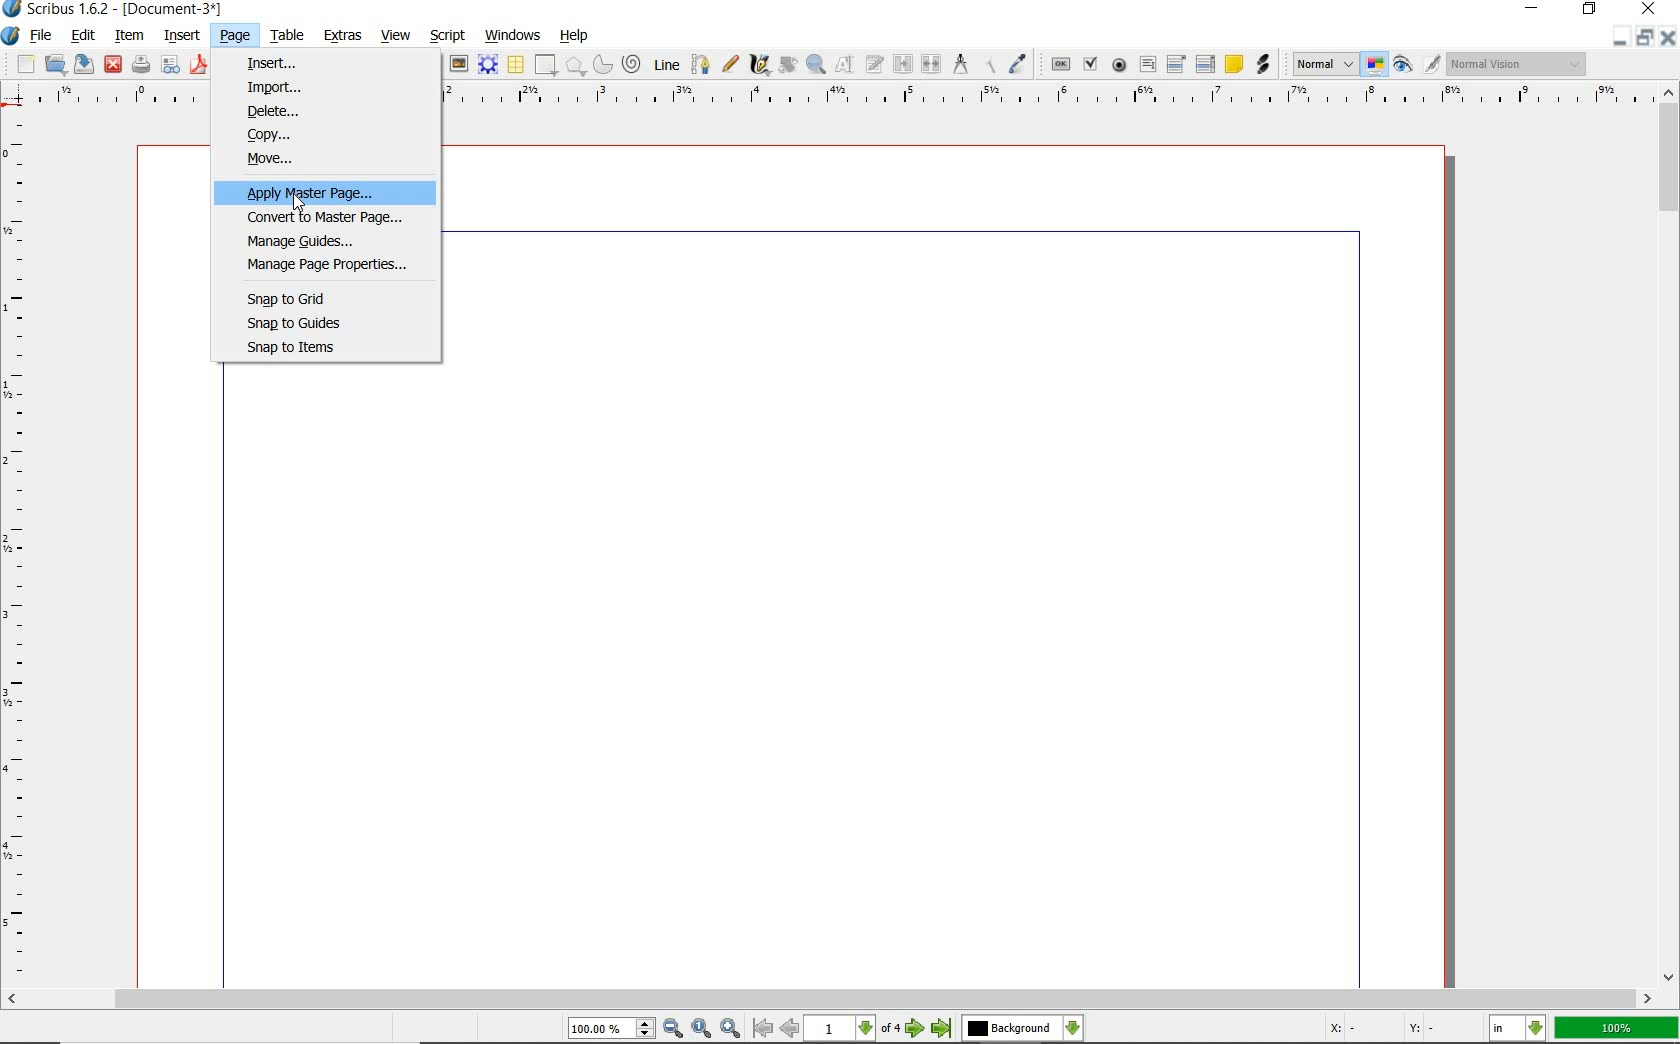 This screenshot has width=1680, height=1044. I want to click on calligraphic line, so click(760, 66).